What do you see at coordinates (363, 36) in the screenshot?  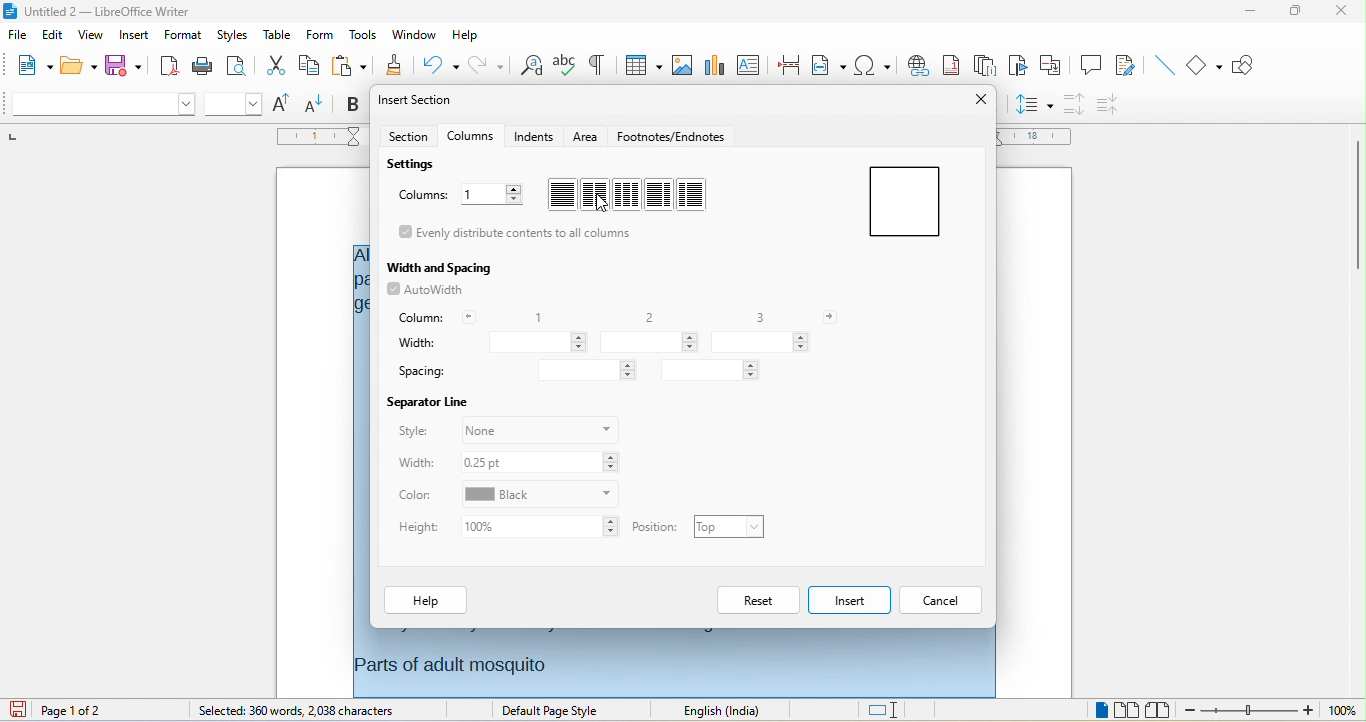 I see `tools` at bounding box center [363, 36].